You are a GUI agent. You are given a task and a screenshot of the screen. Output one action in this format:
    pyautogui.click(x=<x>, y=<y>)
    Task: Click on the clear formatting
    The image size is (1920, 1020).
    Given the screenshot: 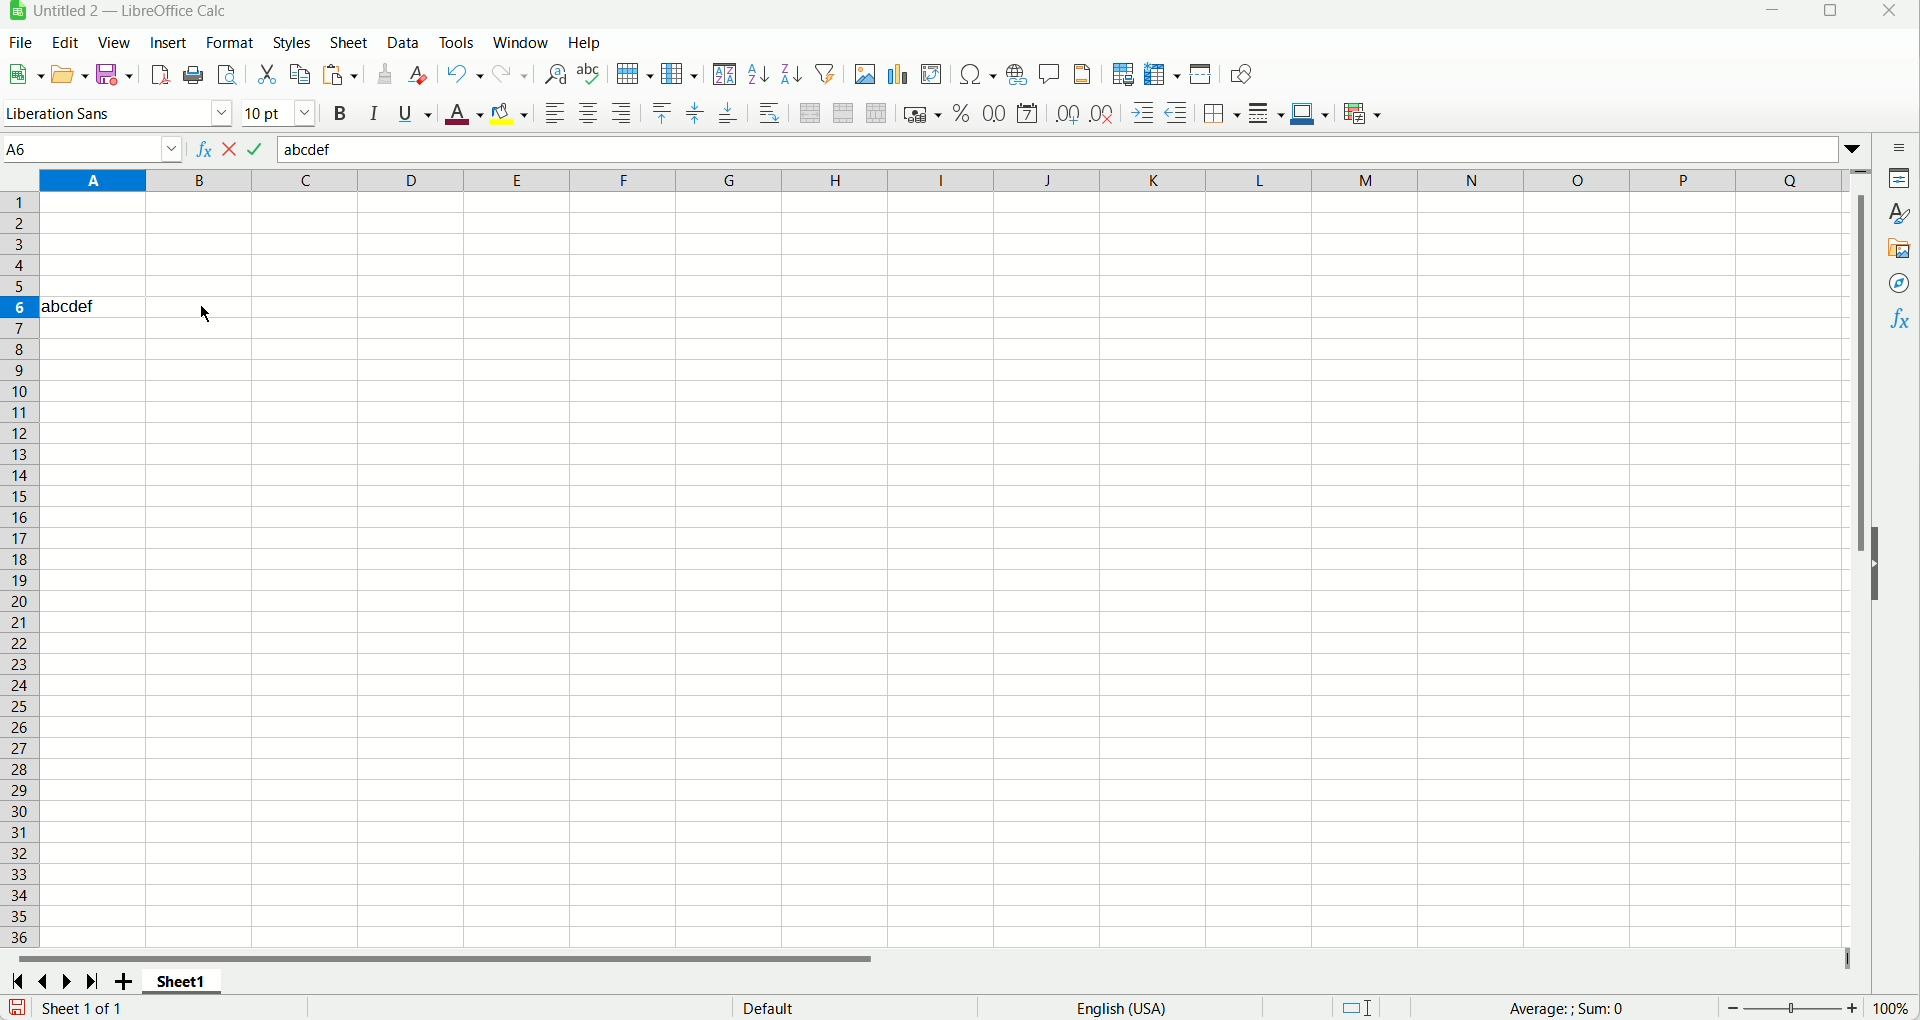 What is the action you would take?
    pyautogui.click(x=421, y=75)
    